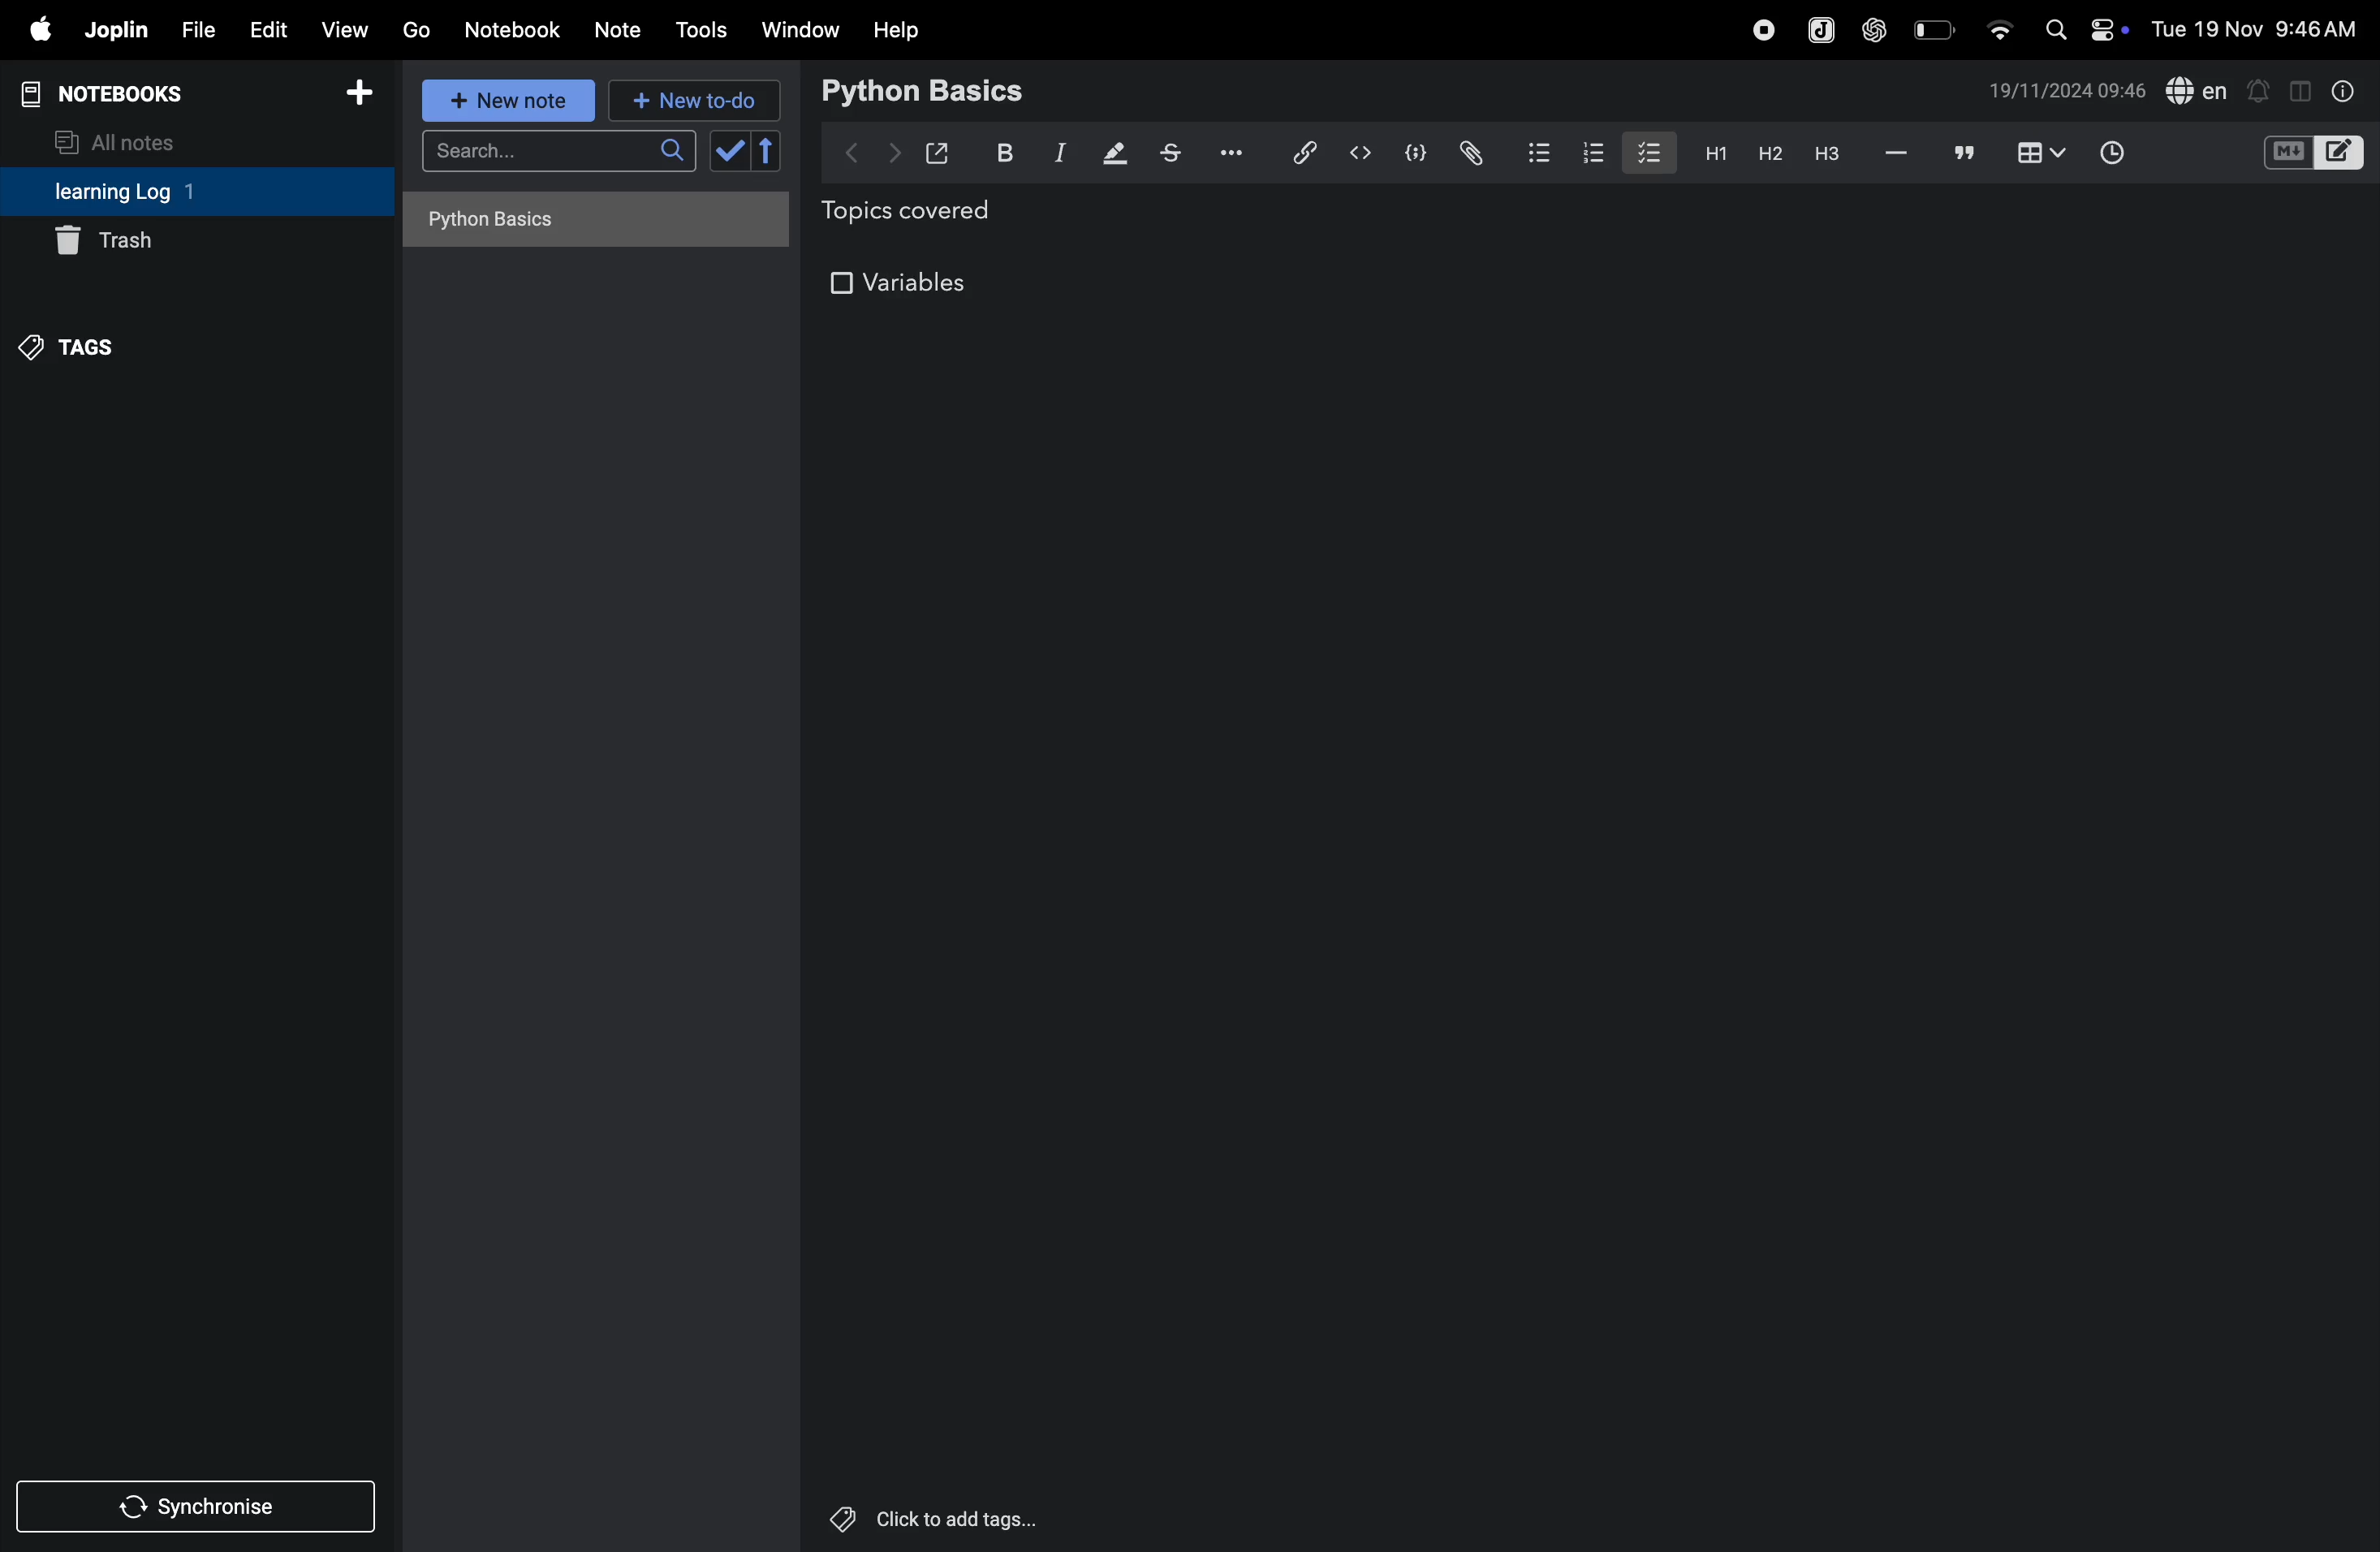 Image resolution: width=2380 pixels, height=1552 pixels. Describe the element at coordinates (414, 29) in the screenshot. I see `go` at that location.